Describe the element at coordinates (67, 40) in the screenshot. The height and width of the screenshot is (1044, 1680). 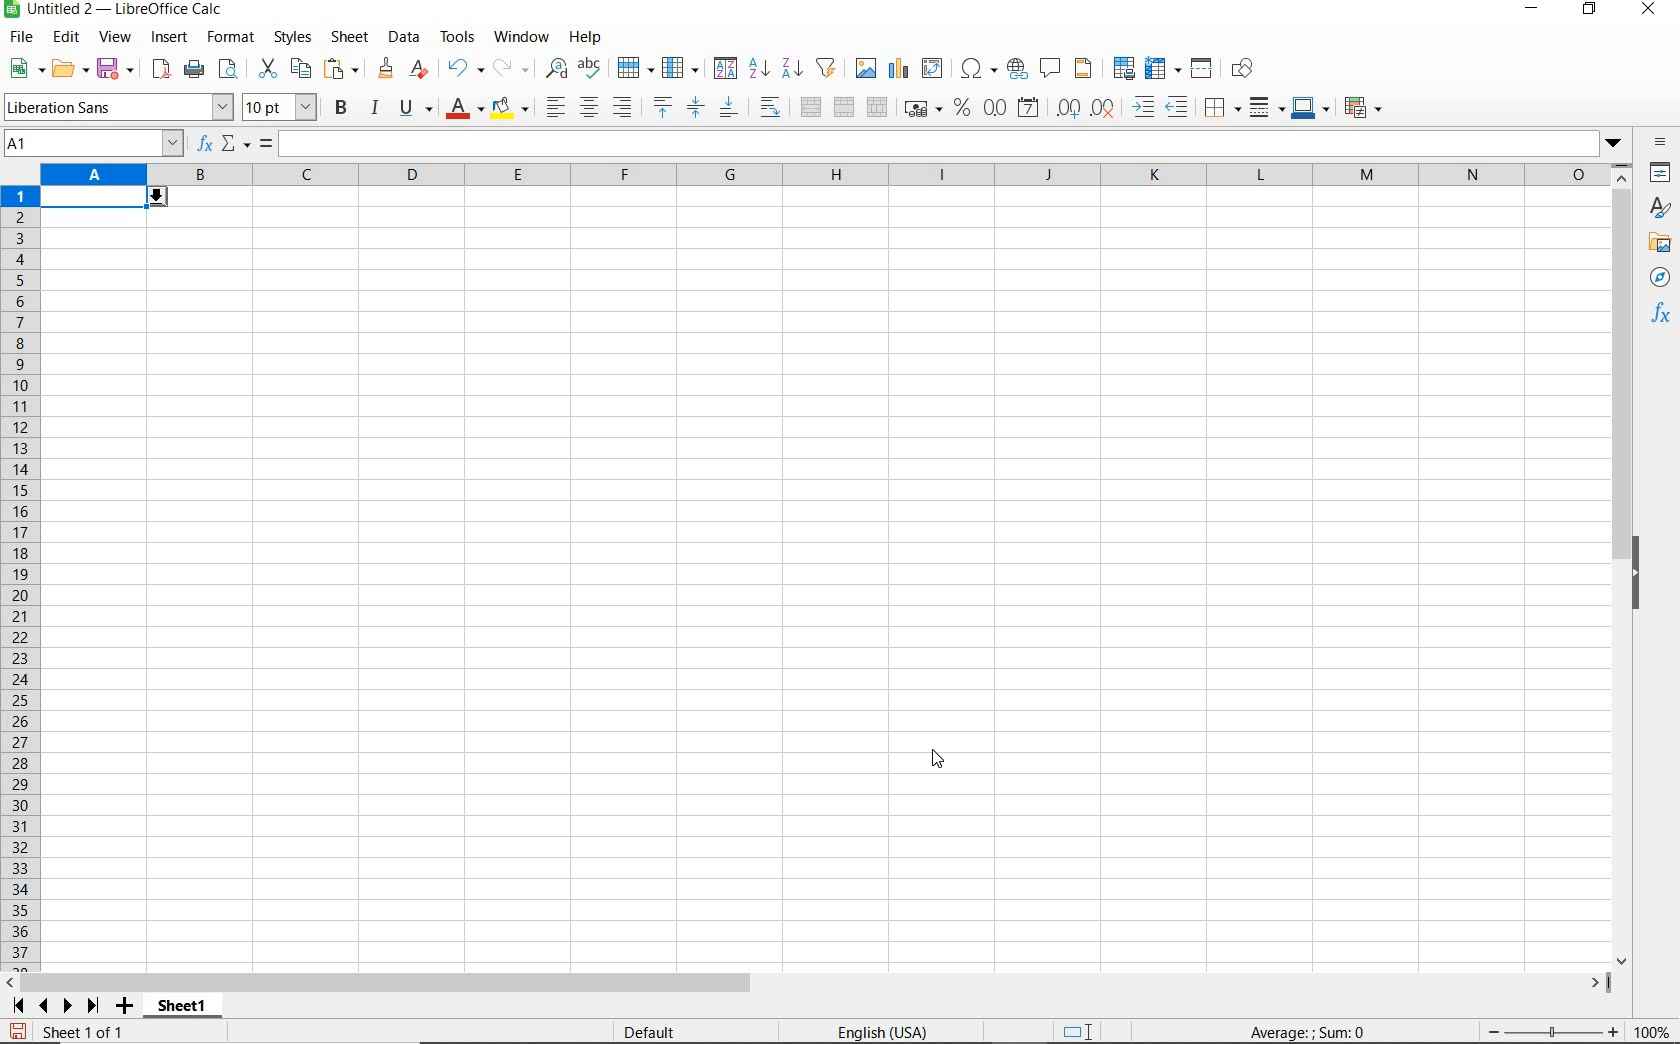
I see `edit` at that location.